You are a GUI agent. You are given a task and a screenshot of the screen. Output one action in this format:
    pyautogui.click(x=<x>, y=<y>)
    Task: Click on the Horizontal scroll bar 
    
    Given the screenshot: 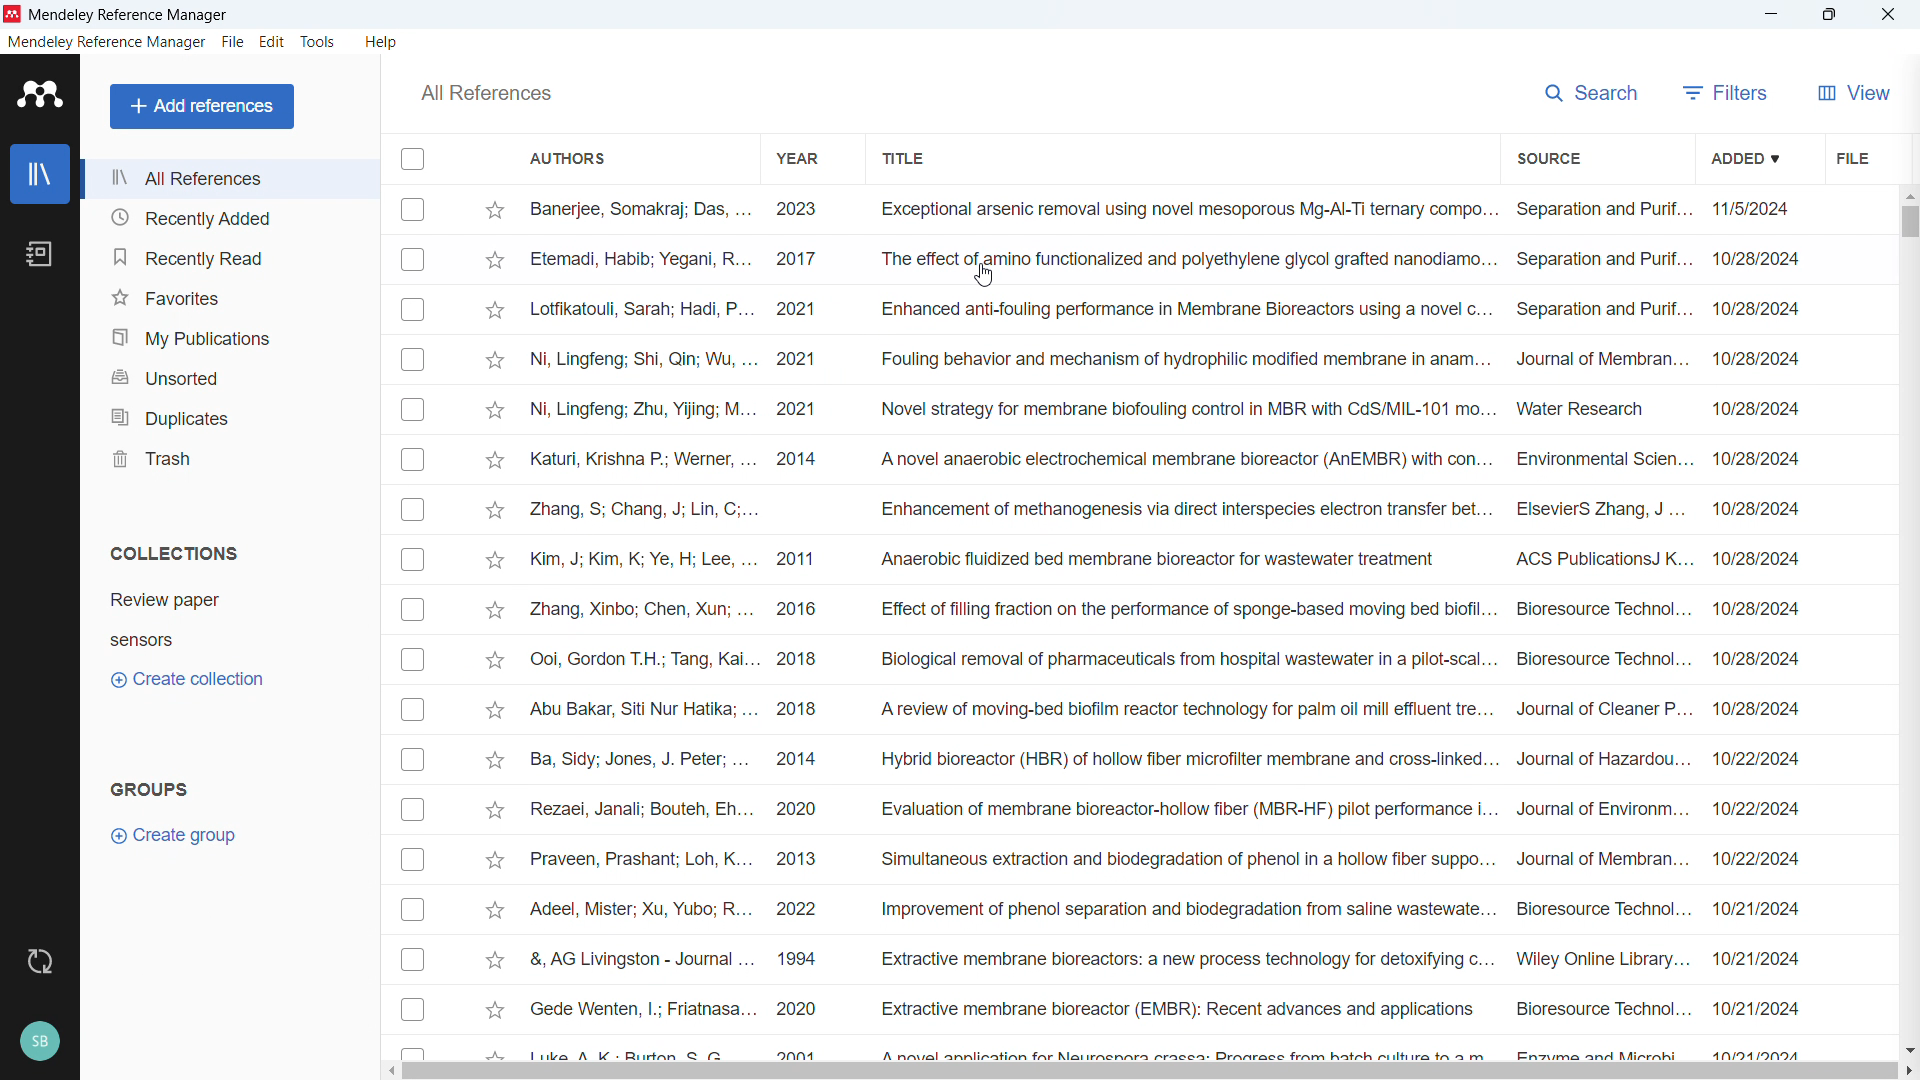 What is the action you would take?
    pyautogui.click(x=1148, y=1071)
    